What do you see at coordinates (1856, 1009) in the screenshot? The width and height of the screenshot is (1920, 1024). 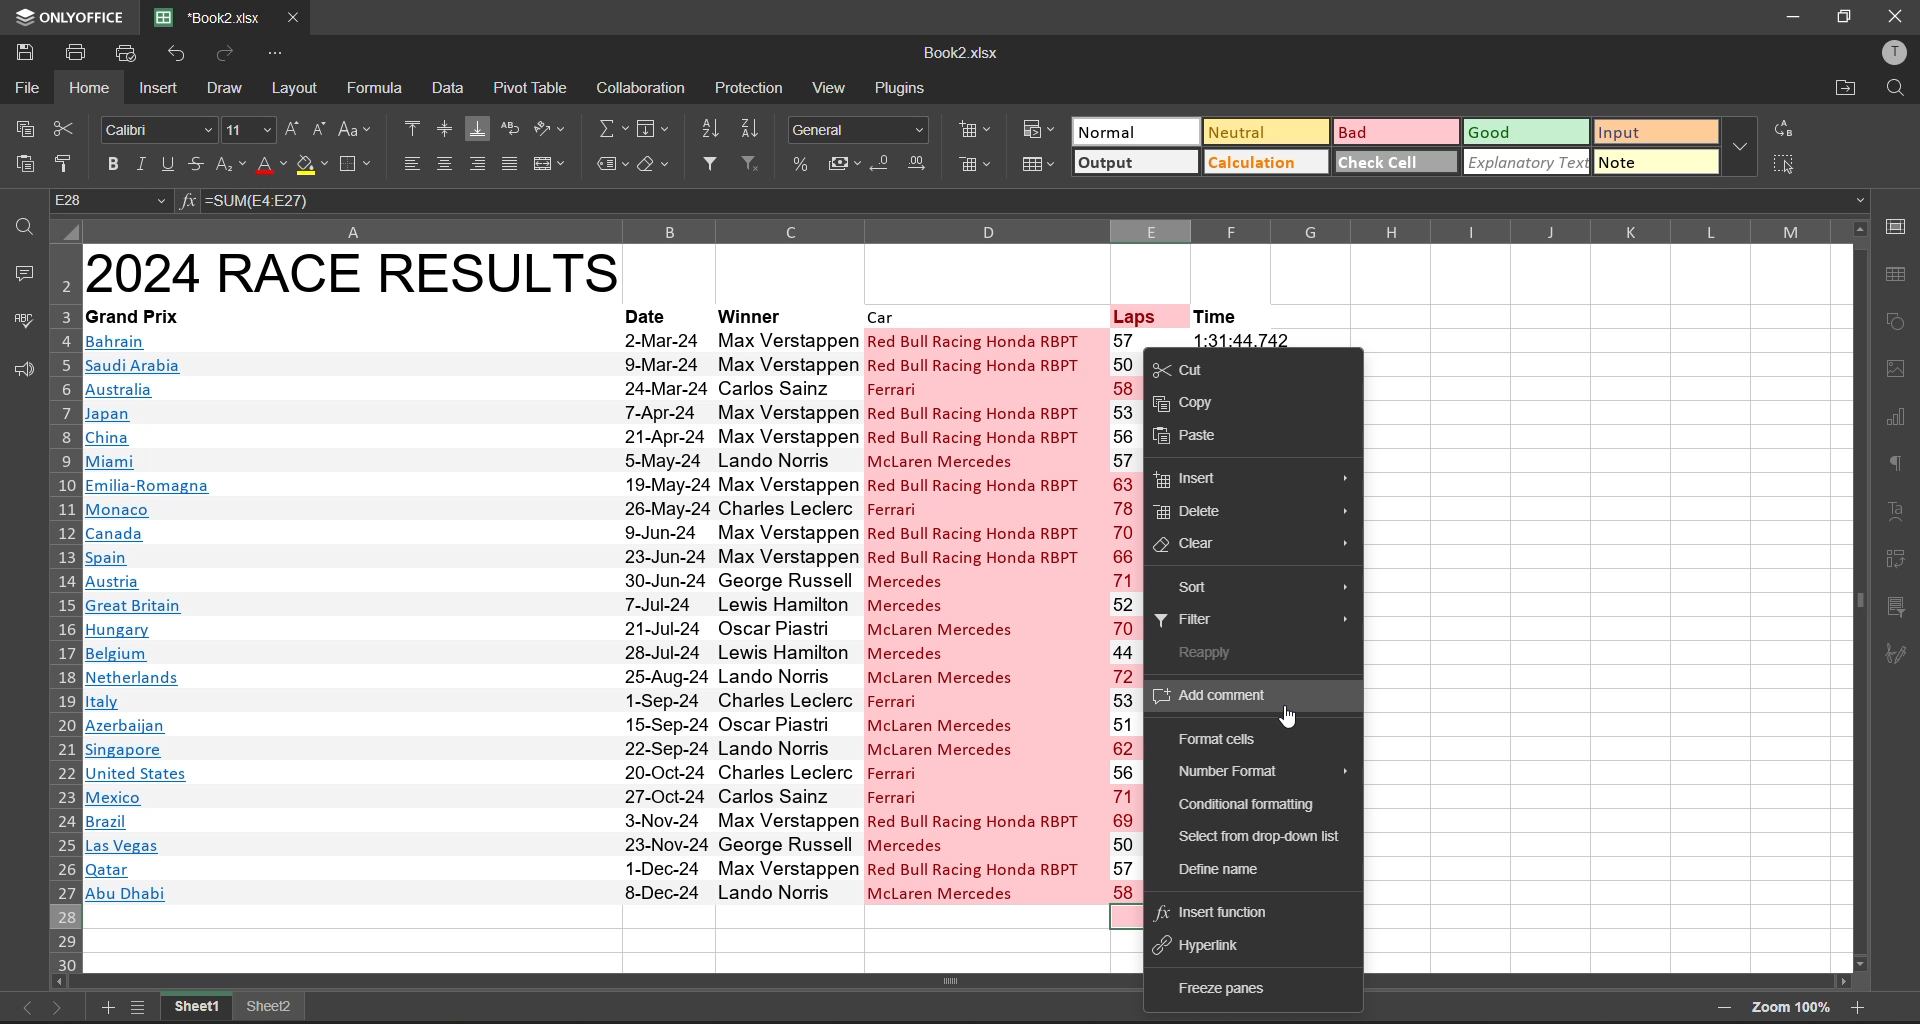 I see `zoom in` at bounding box center [1856, 1009].